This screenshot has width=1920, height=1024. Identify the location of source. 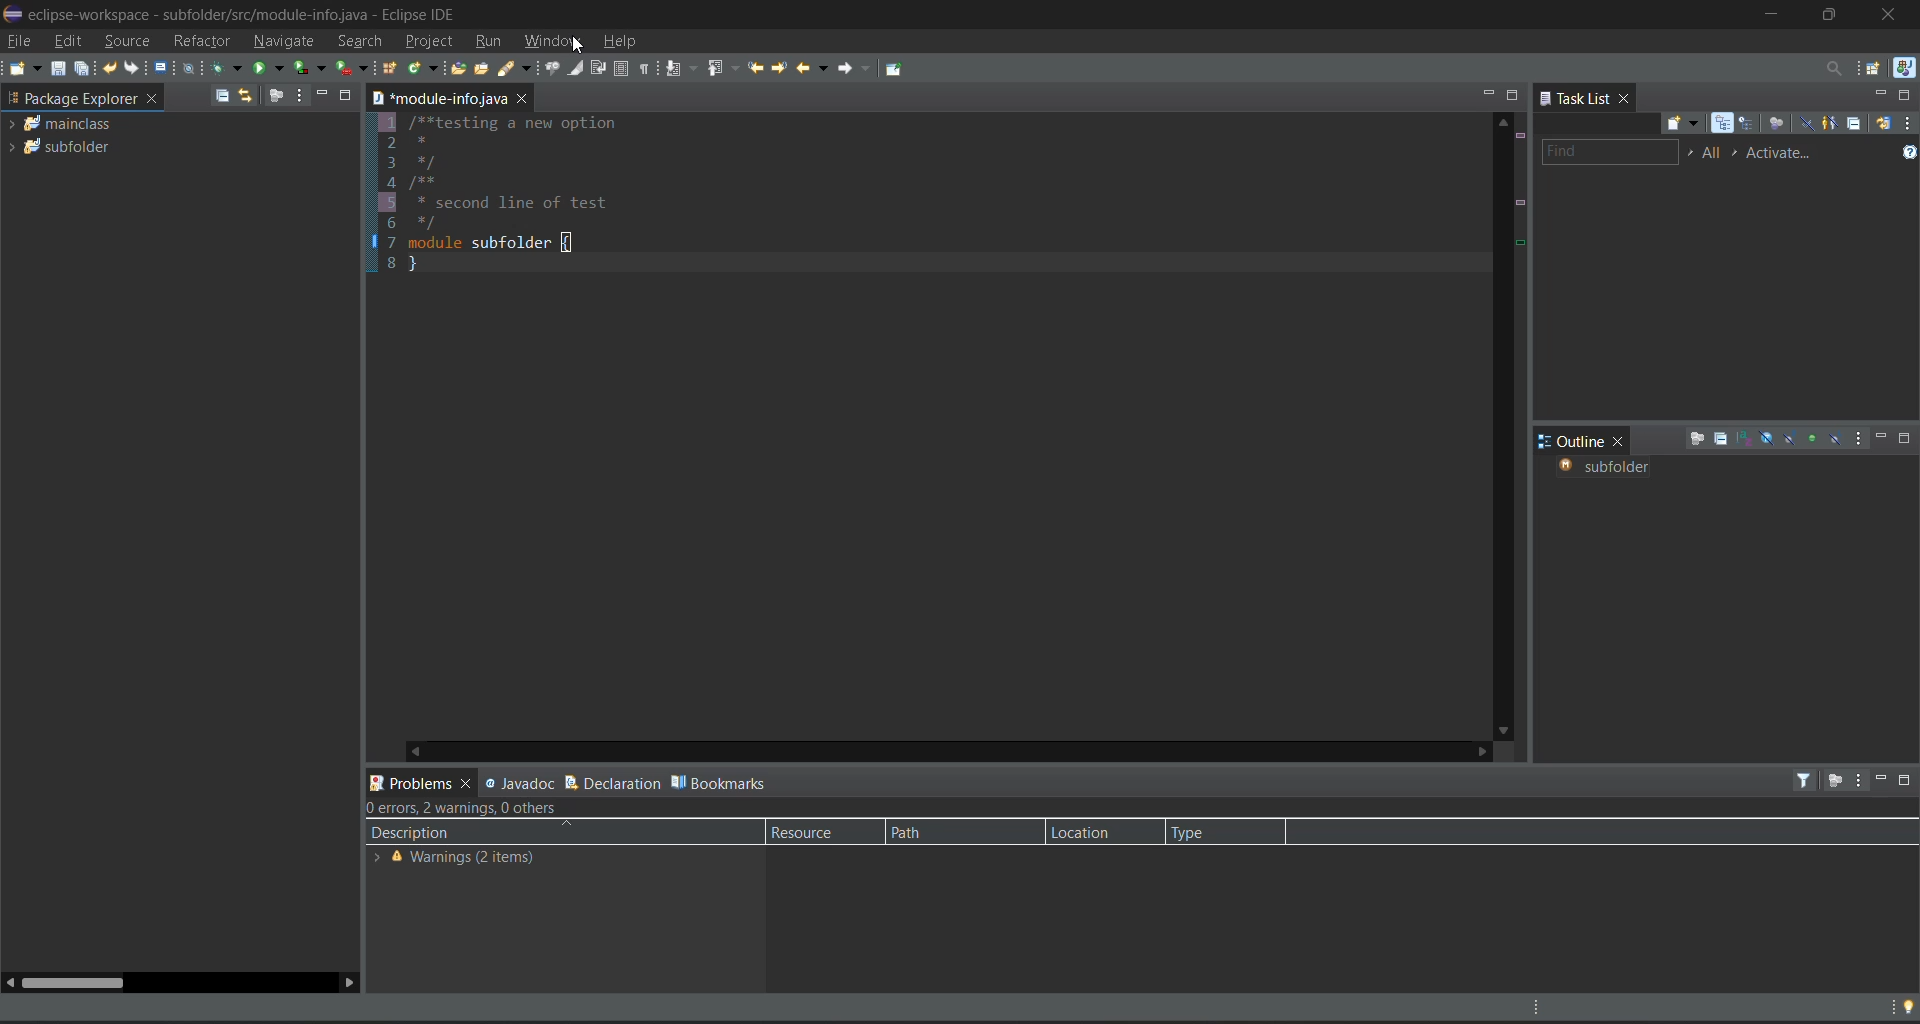
(130, 42).